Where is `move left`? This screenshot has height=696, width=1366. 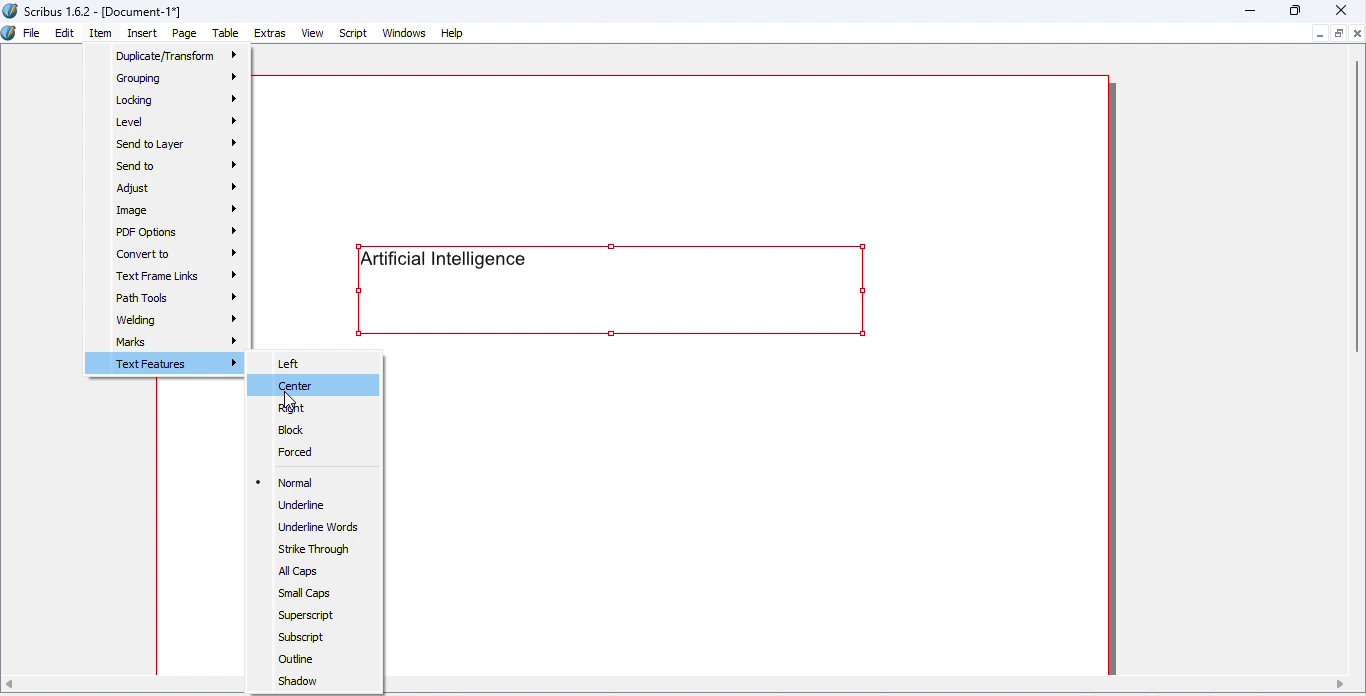
move left is located at coordinates (9, 683).